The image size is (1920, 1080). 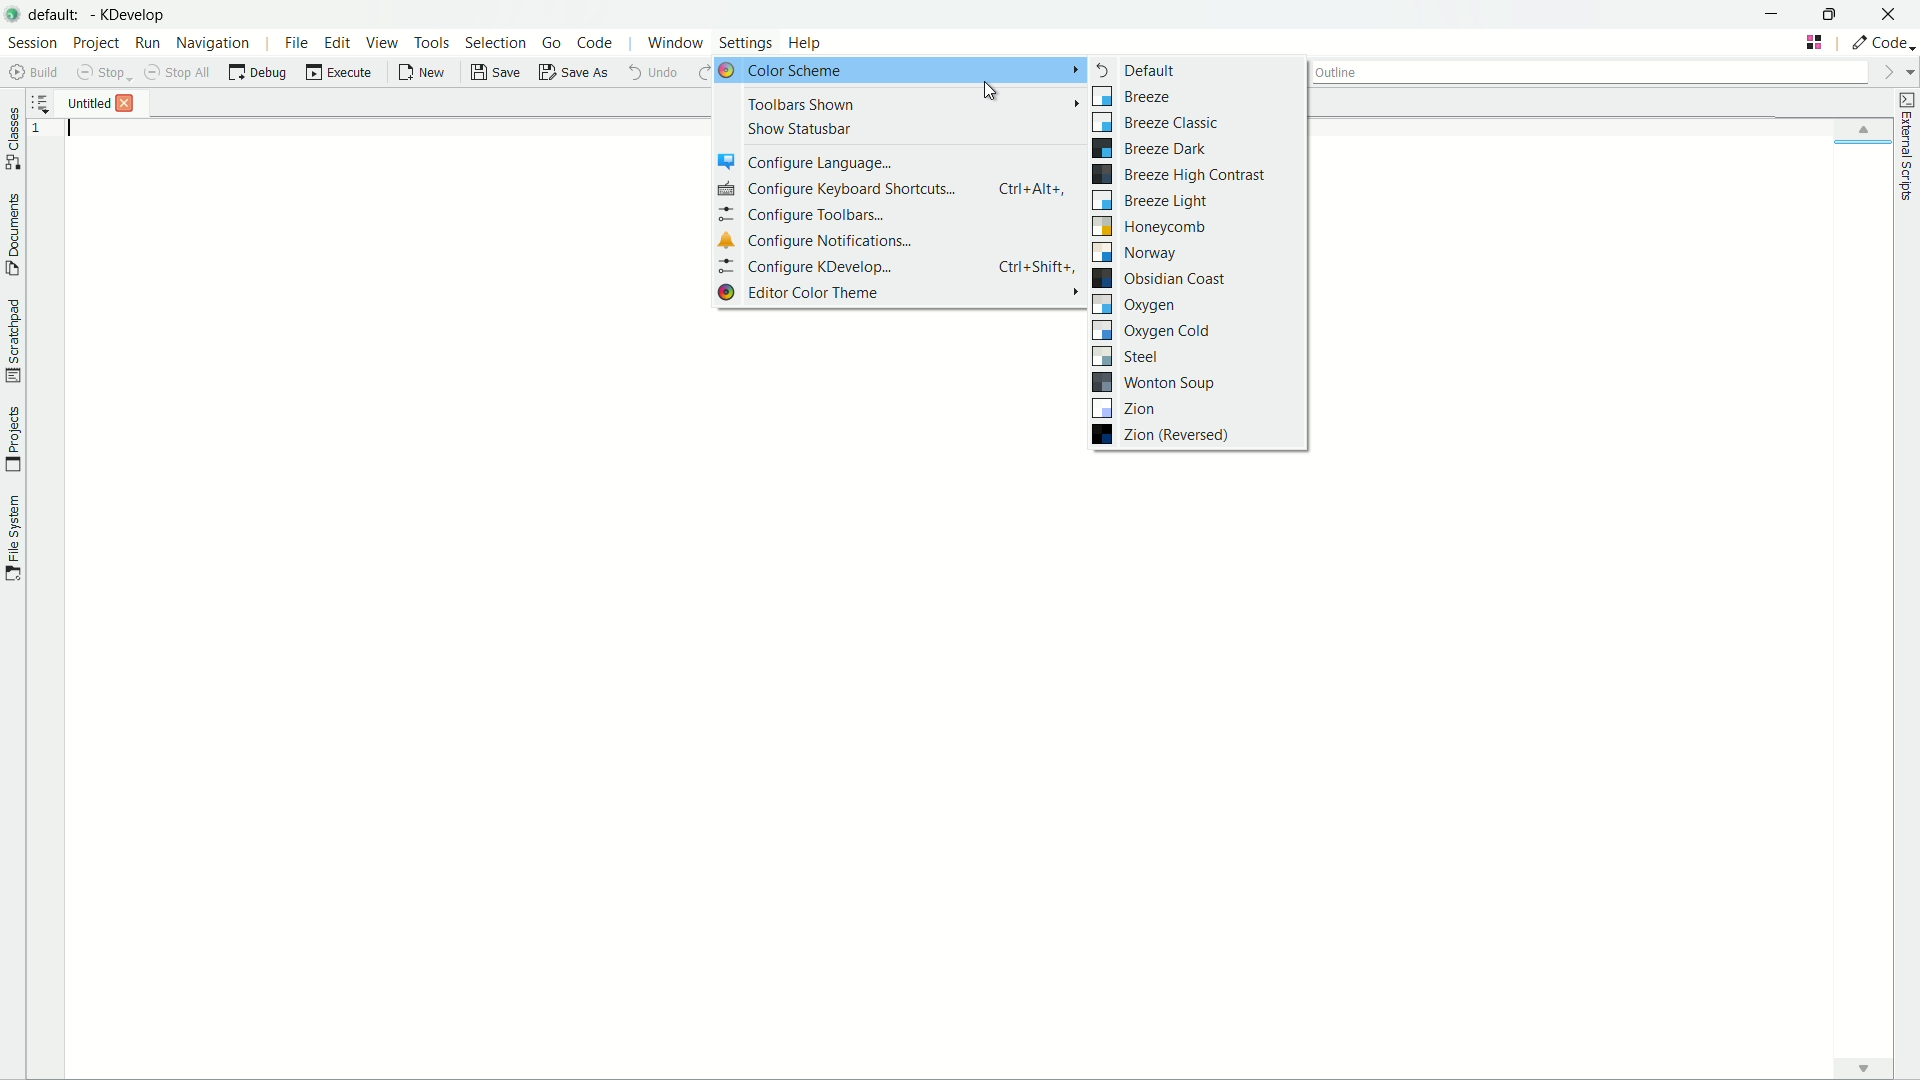 What do you see at coordinates (892, 189) in the screenshot?
I see `configure keyboard shortcuts` at bounding box center [892, 189].